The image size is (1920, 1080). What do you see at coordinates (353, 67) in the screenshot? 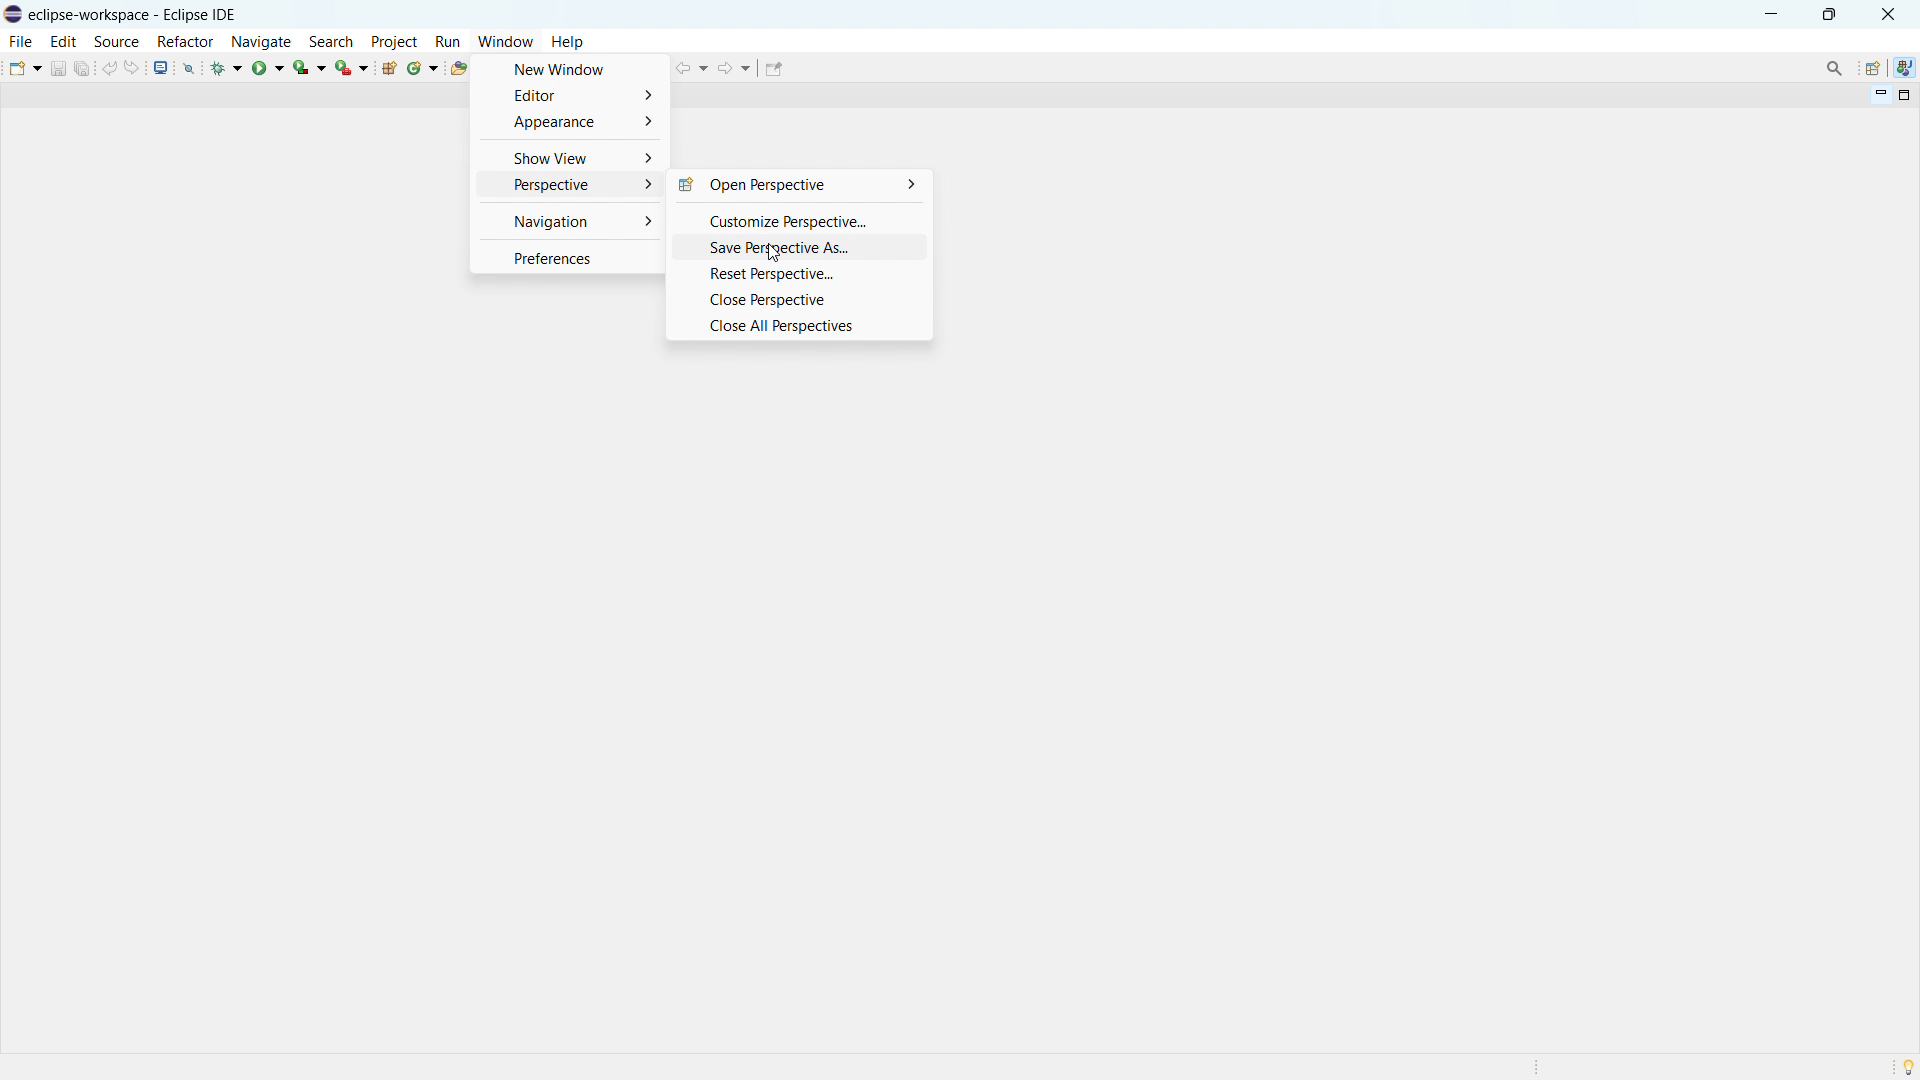
I see `run last tool` at bounding box center [353, 67].